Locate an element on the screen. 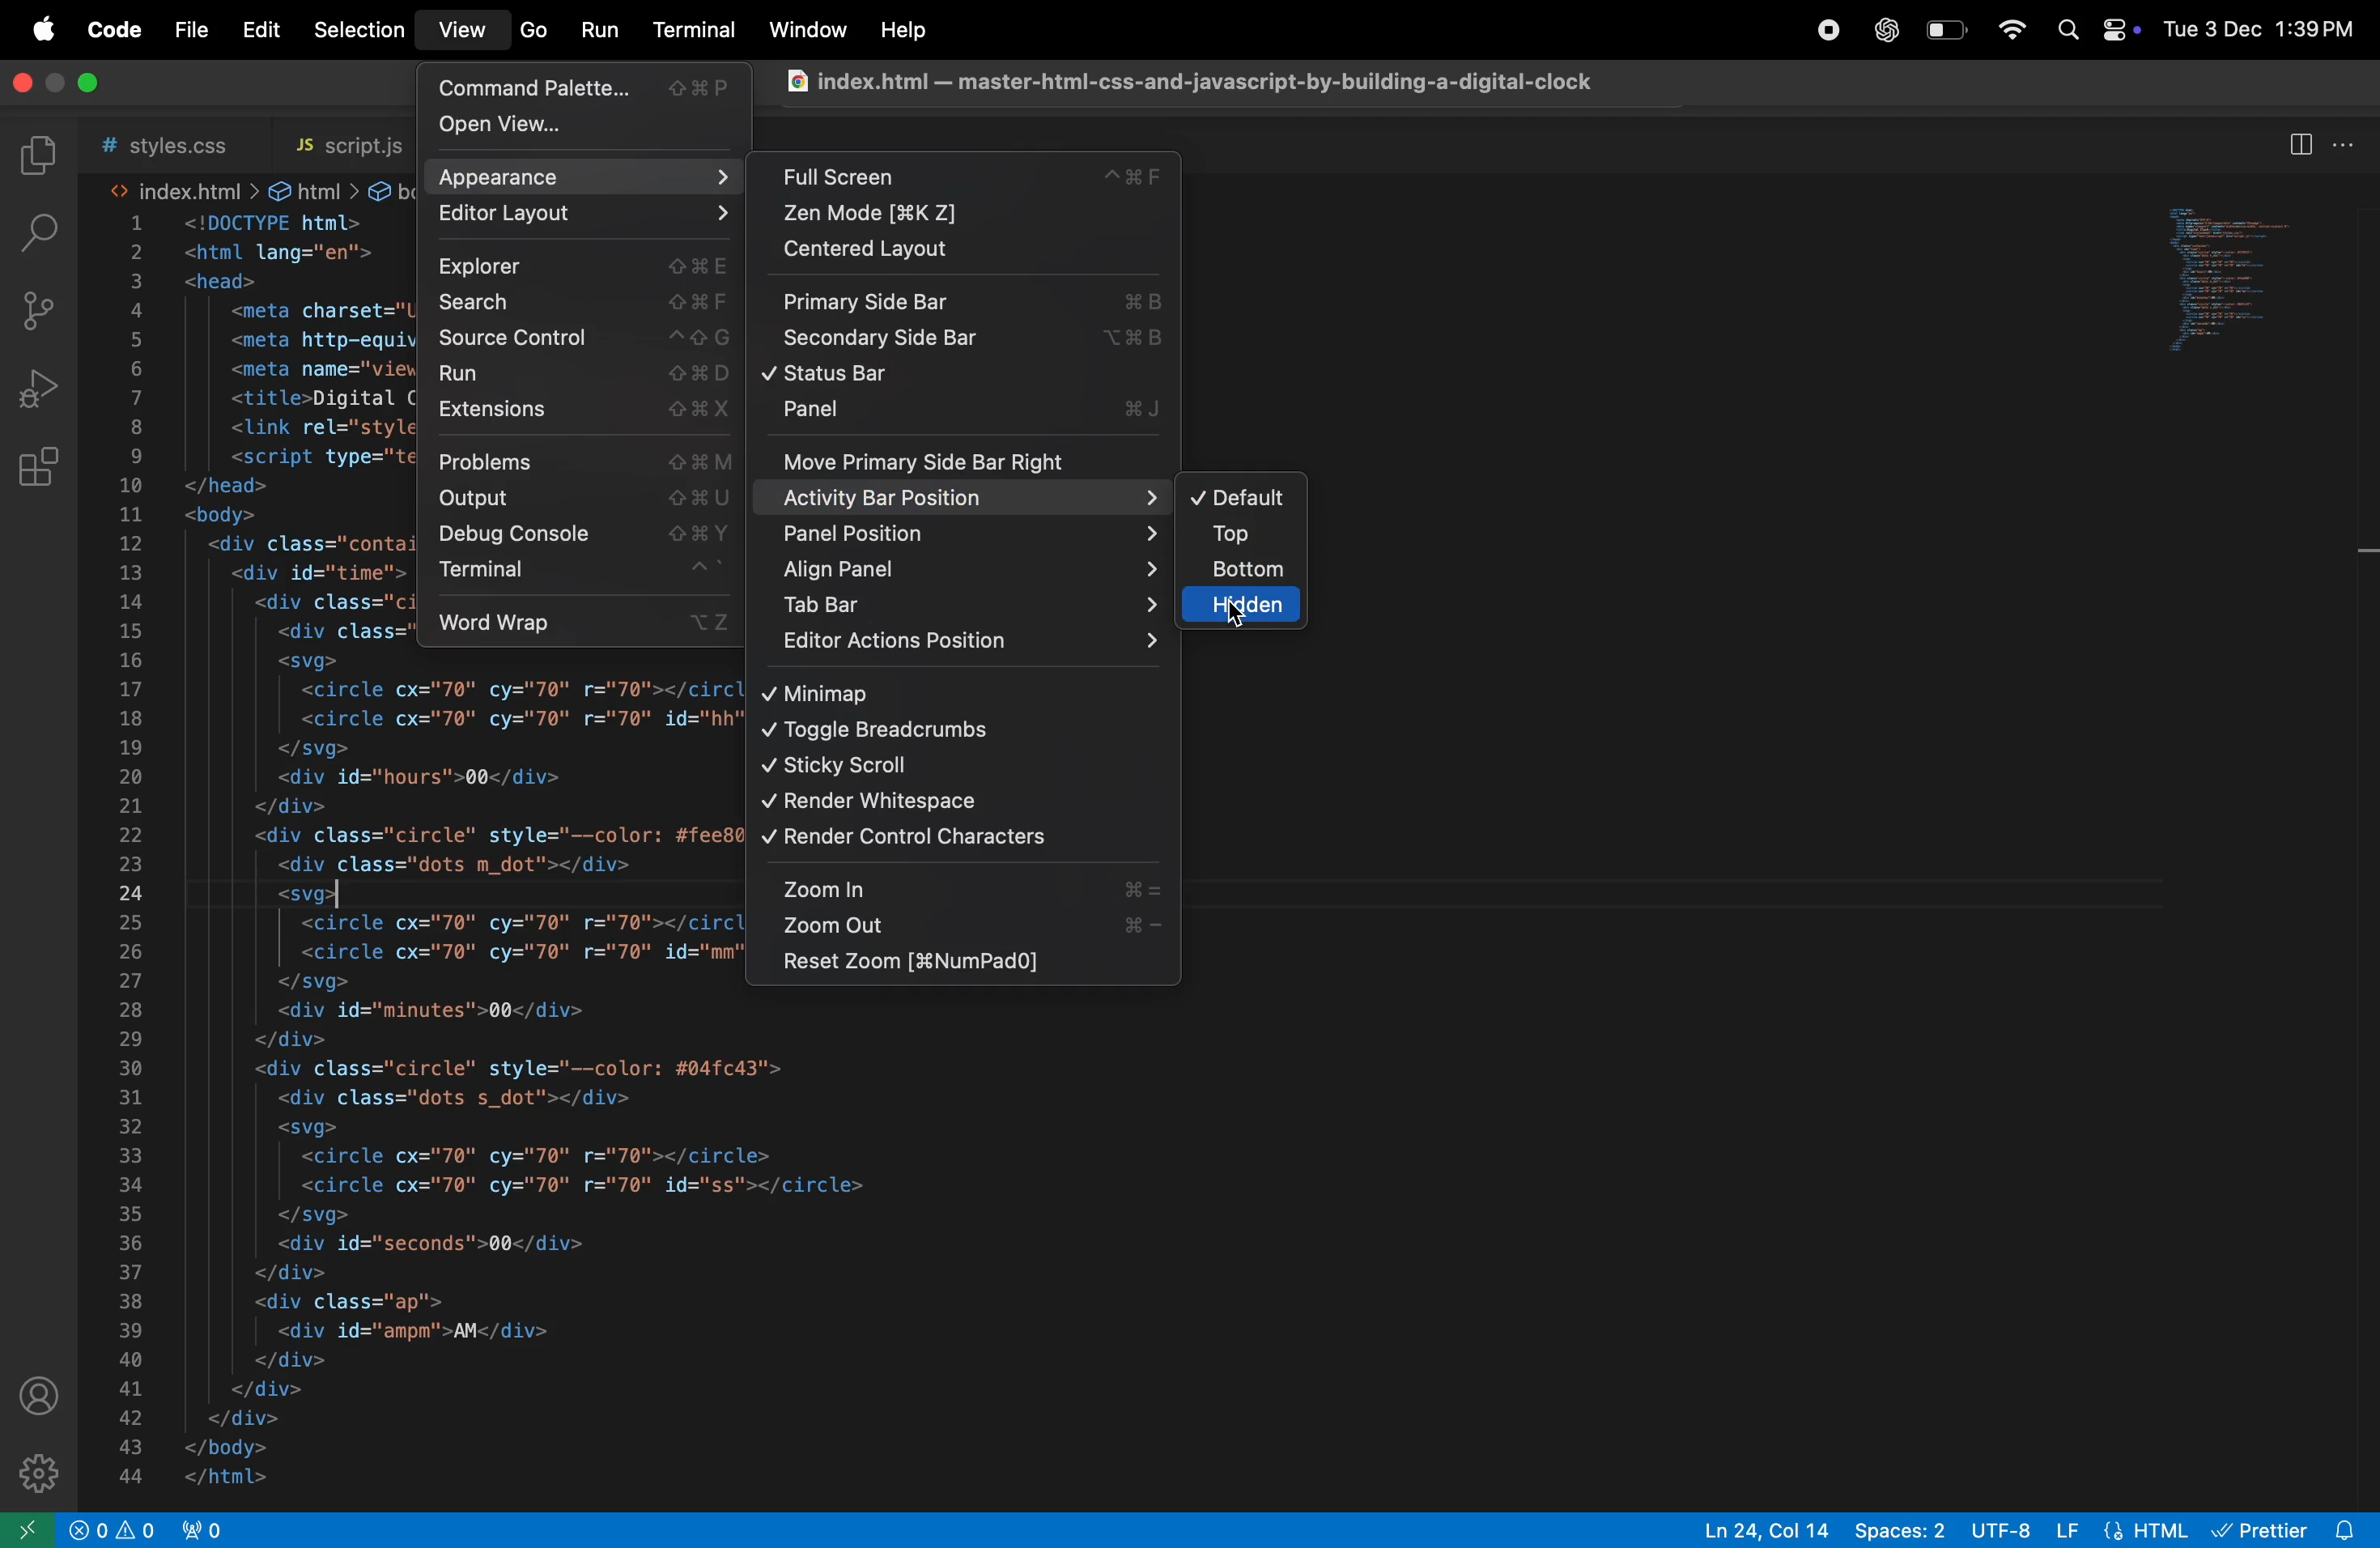 This screenshot has width=2380, height=1548. preview window is located at coordinates (2248, 289).